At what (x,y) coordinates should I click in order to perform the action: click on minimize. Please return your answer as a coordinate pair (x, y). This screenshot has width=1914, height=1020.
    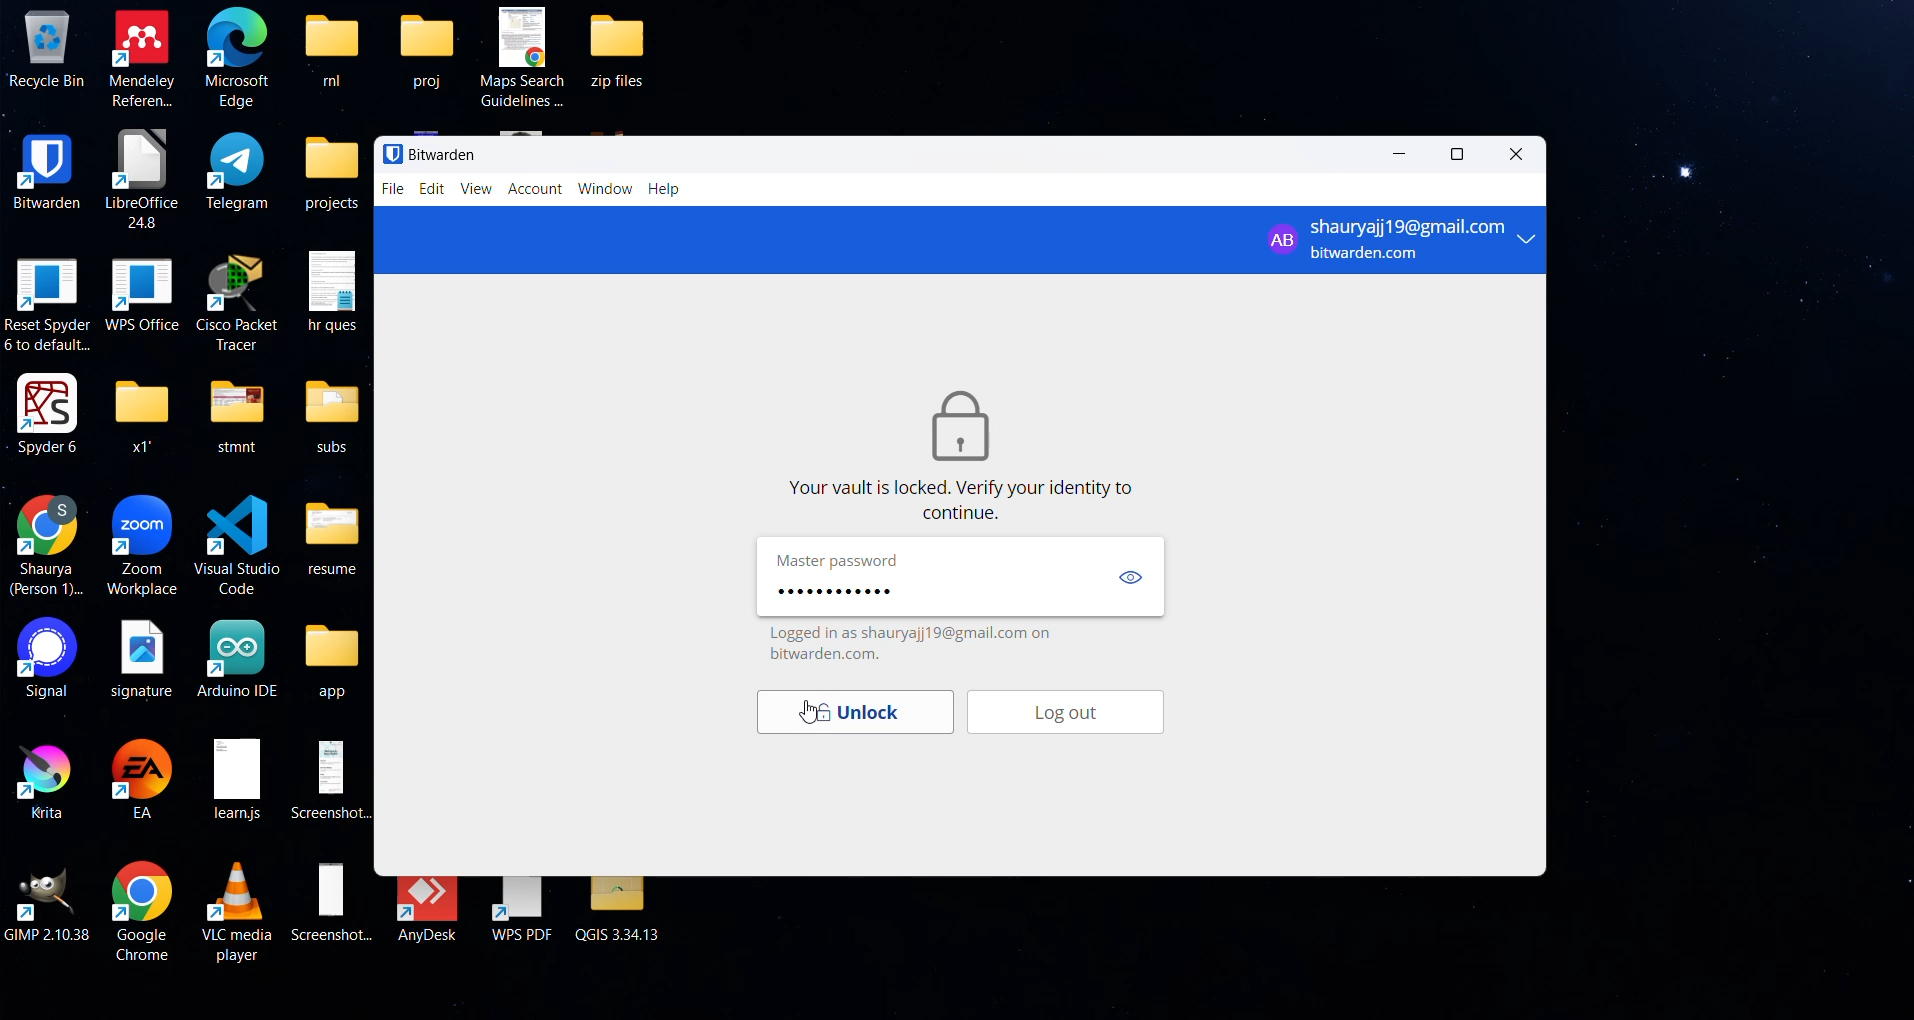
    Looking at the image, I should click on (1403, 157).